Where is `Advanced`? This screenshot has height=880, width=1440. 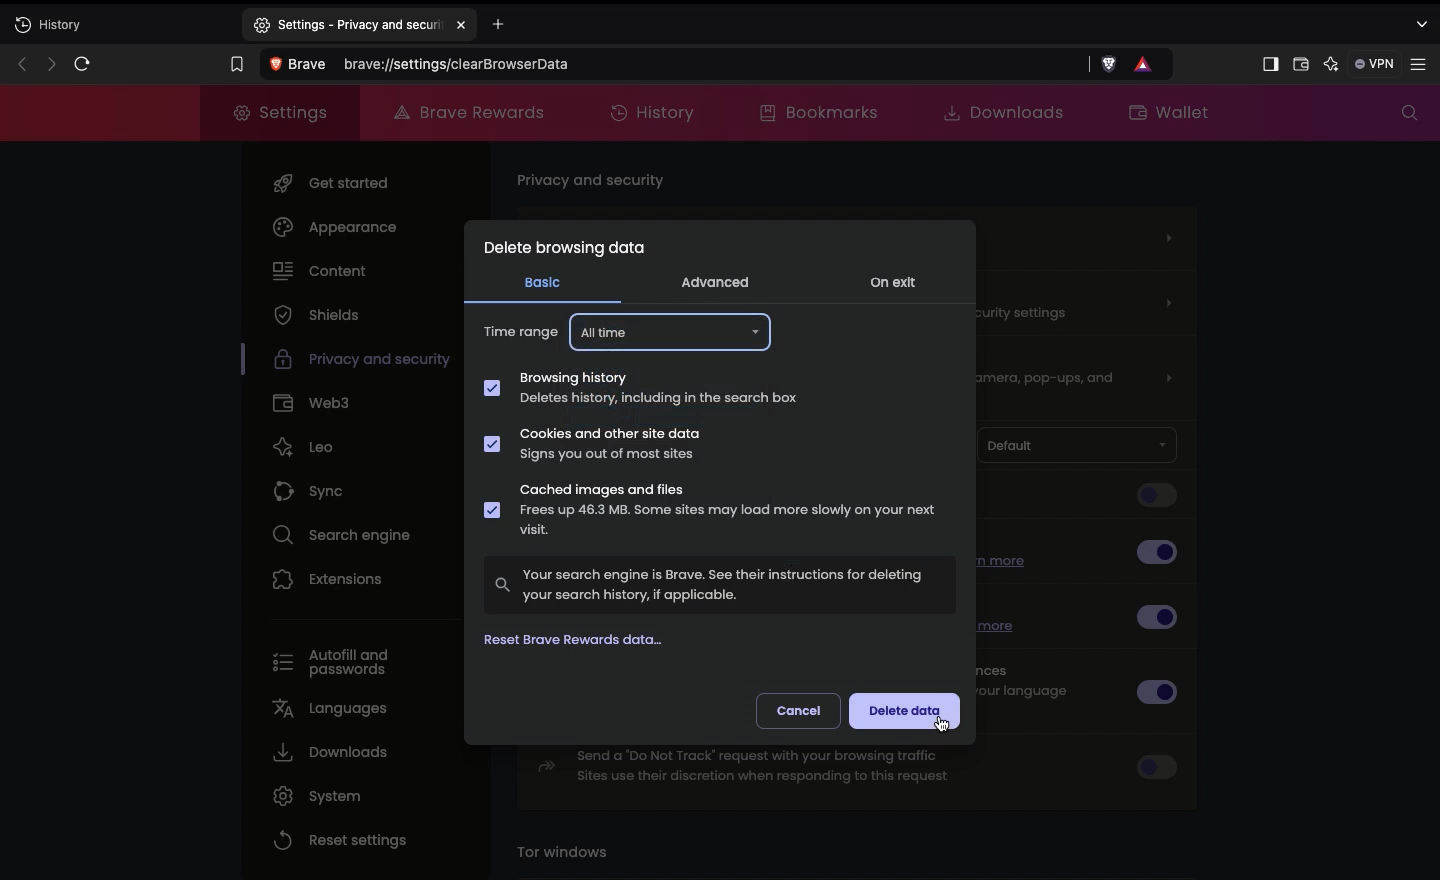 Advanced is located at coordinates (715, 281).